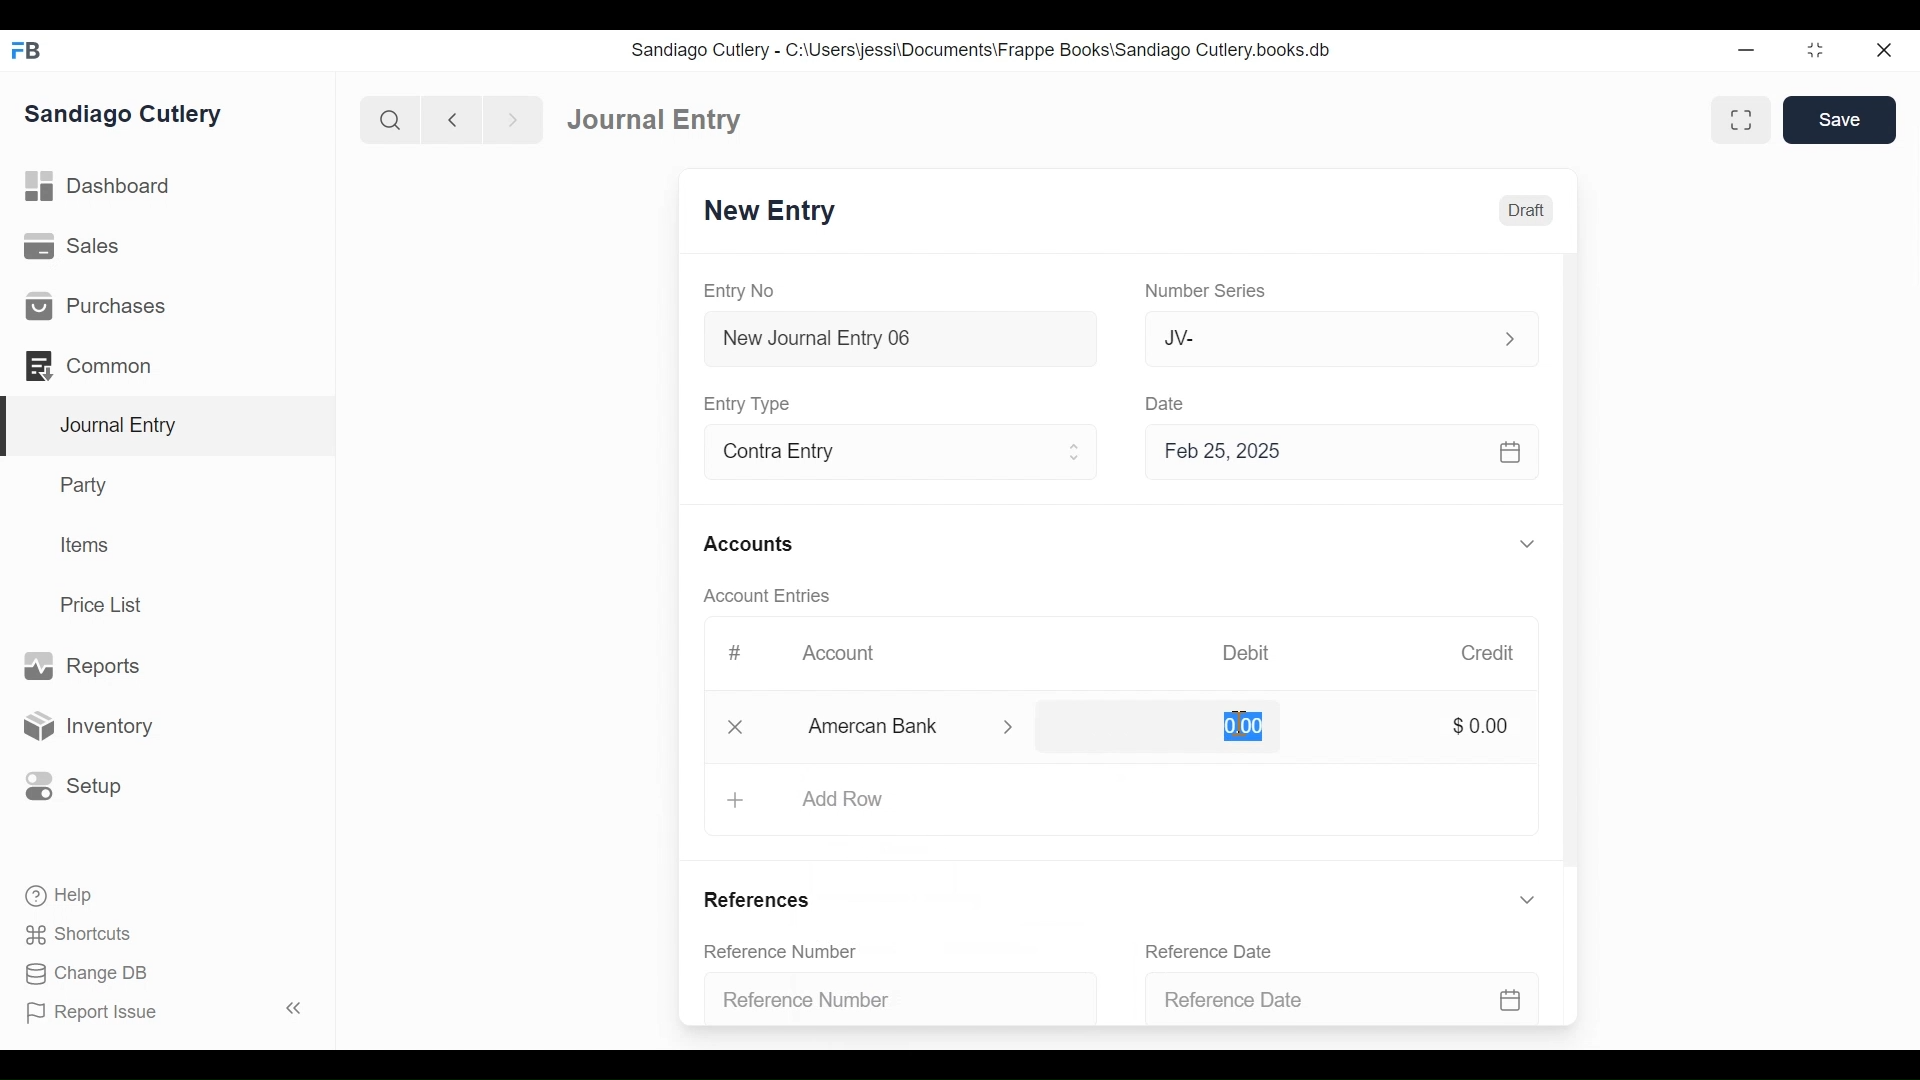 The width and height of the screenshot is (1920, 1080). Describe the element at coordinates (1741, 120) in the screenshot. I see `Toggle between form and full width` at that location.